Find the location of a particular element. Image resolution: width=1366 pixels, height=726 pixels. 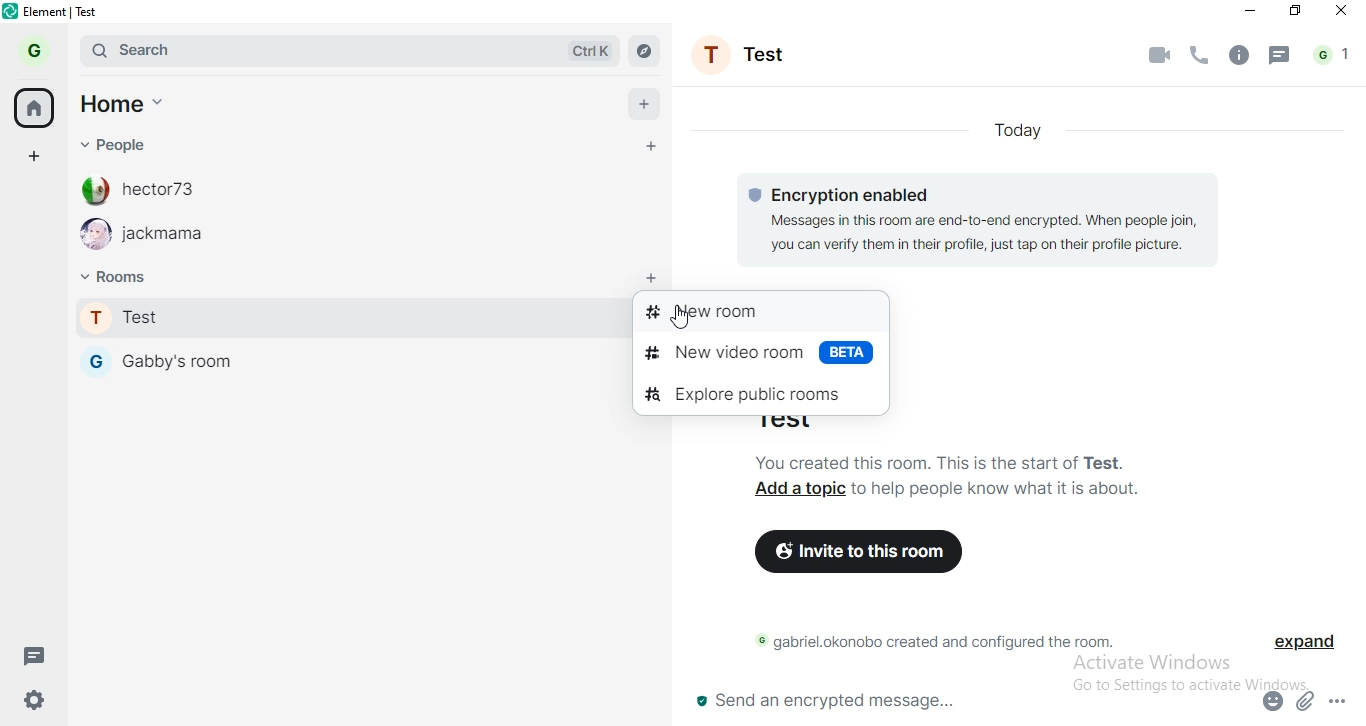

today is located at coordinates (1015, 126).